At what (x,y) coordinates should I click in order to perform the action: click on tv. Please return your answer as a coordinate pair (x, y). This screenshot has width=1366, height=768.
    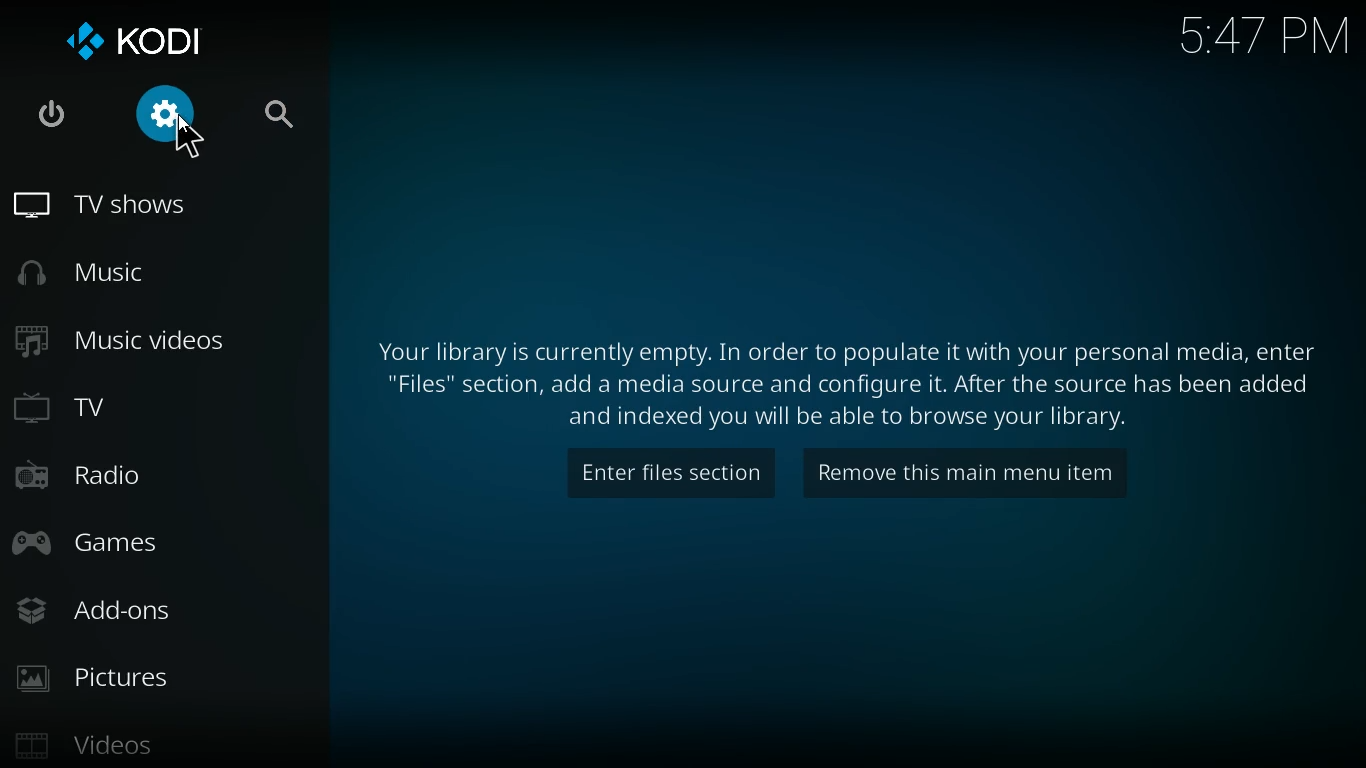
    Looking at the image, I should click on (160, 409).